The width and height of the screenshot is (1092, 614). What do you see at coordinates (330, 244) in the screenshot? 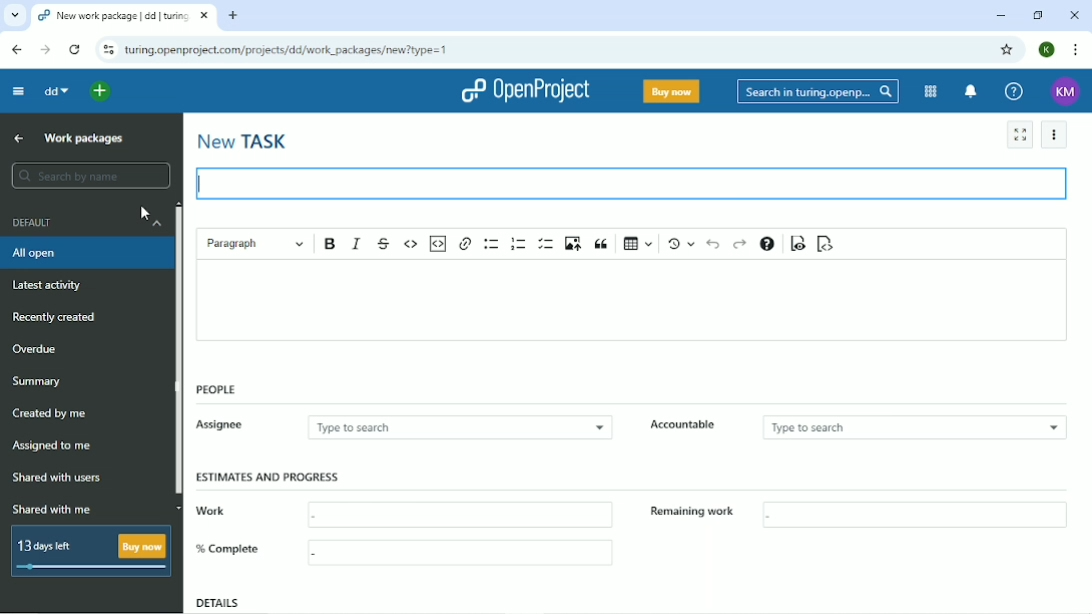
I see `Bold` at bounding box center [330, 244].